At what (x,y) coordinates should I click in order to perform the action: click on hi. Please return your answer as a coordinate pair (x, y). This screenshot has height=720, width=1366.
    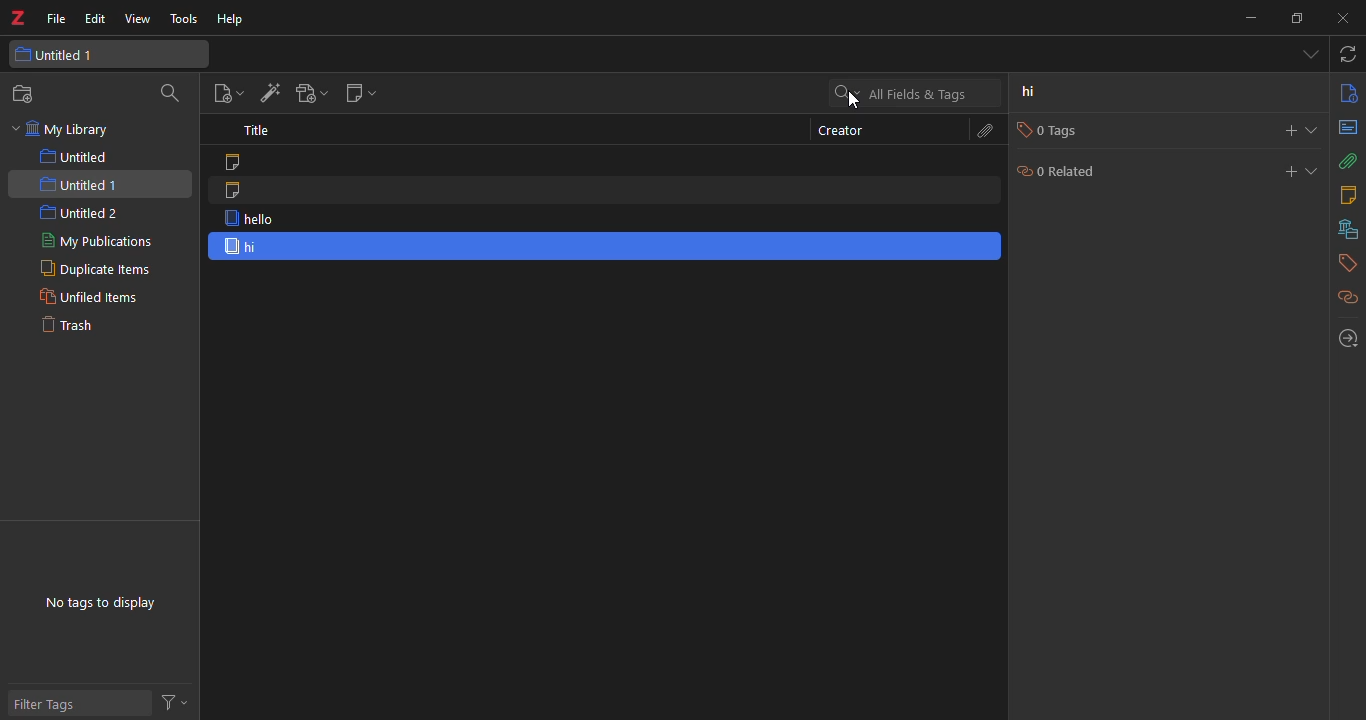
    Looking at the image, I should click on (244, 248).